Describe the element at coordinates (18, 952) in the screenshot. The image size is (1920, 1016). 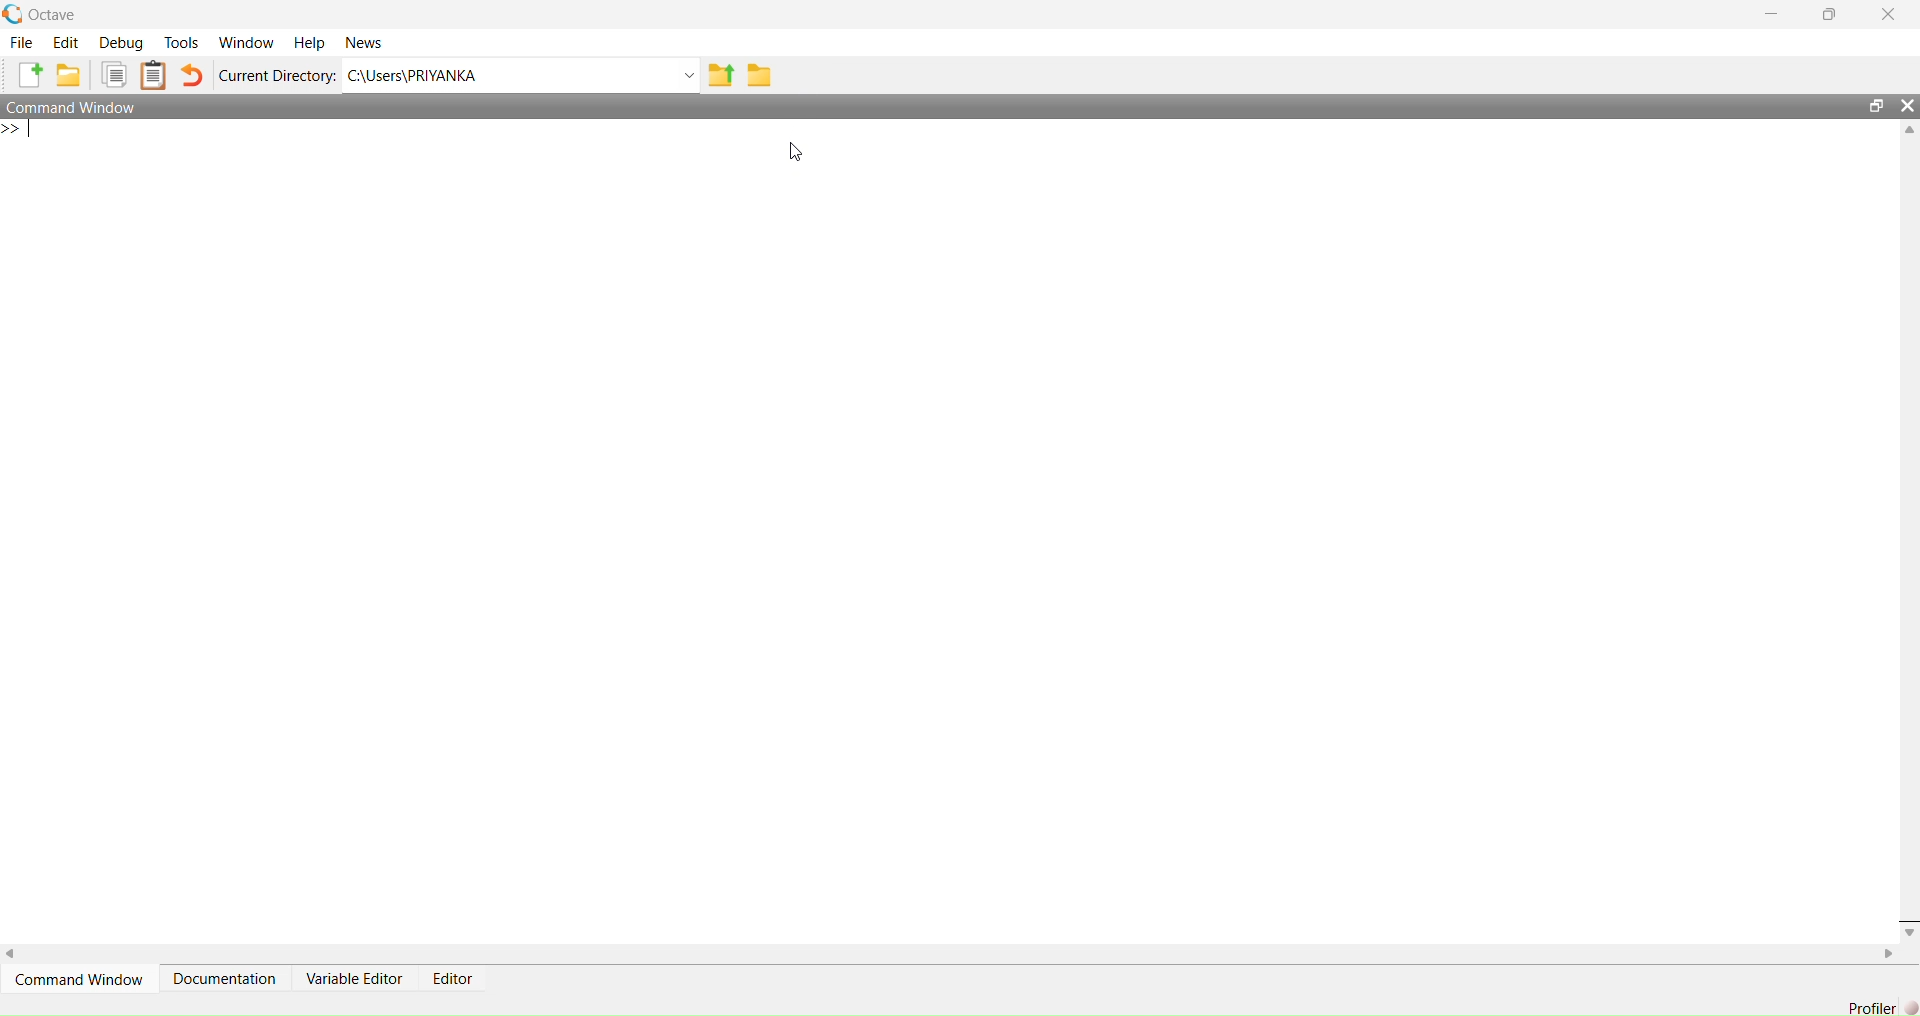
I see `Left` at that location.